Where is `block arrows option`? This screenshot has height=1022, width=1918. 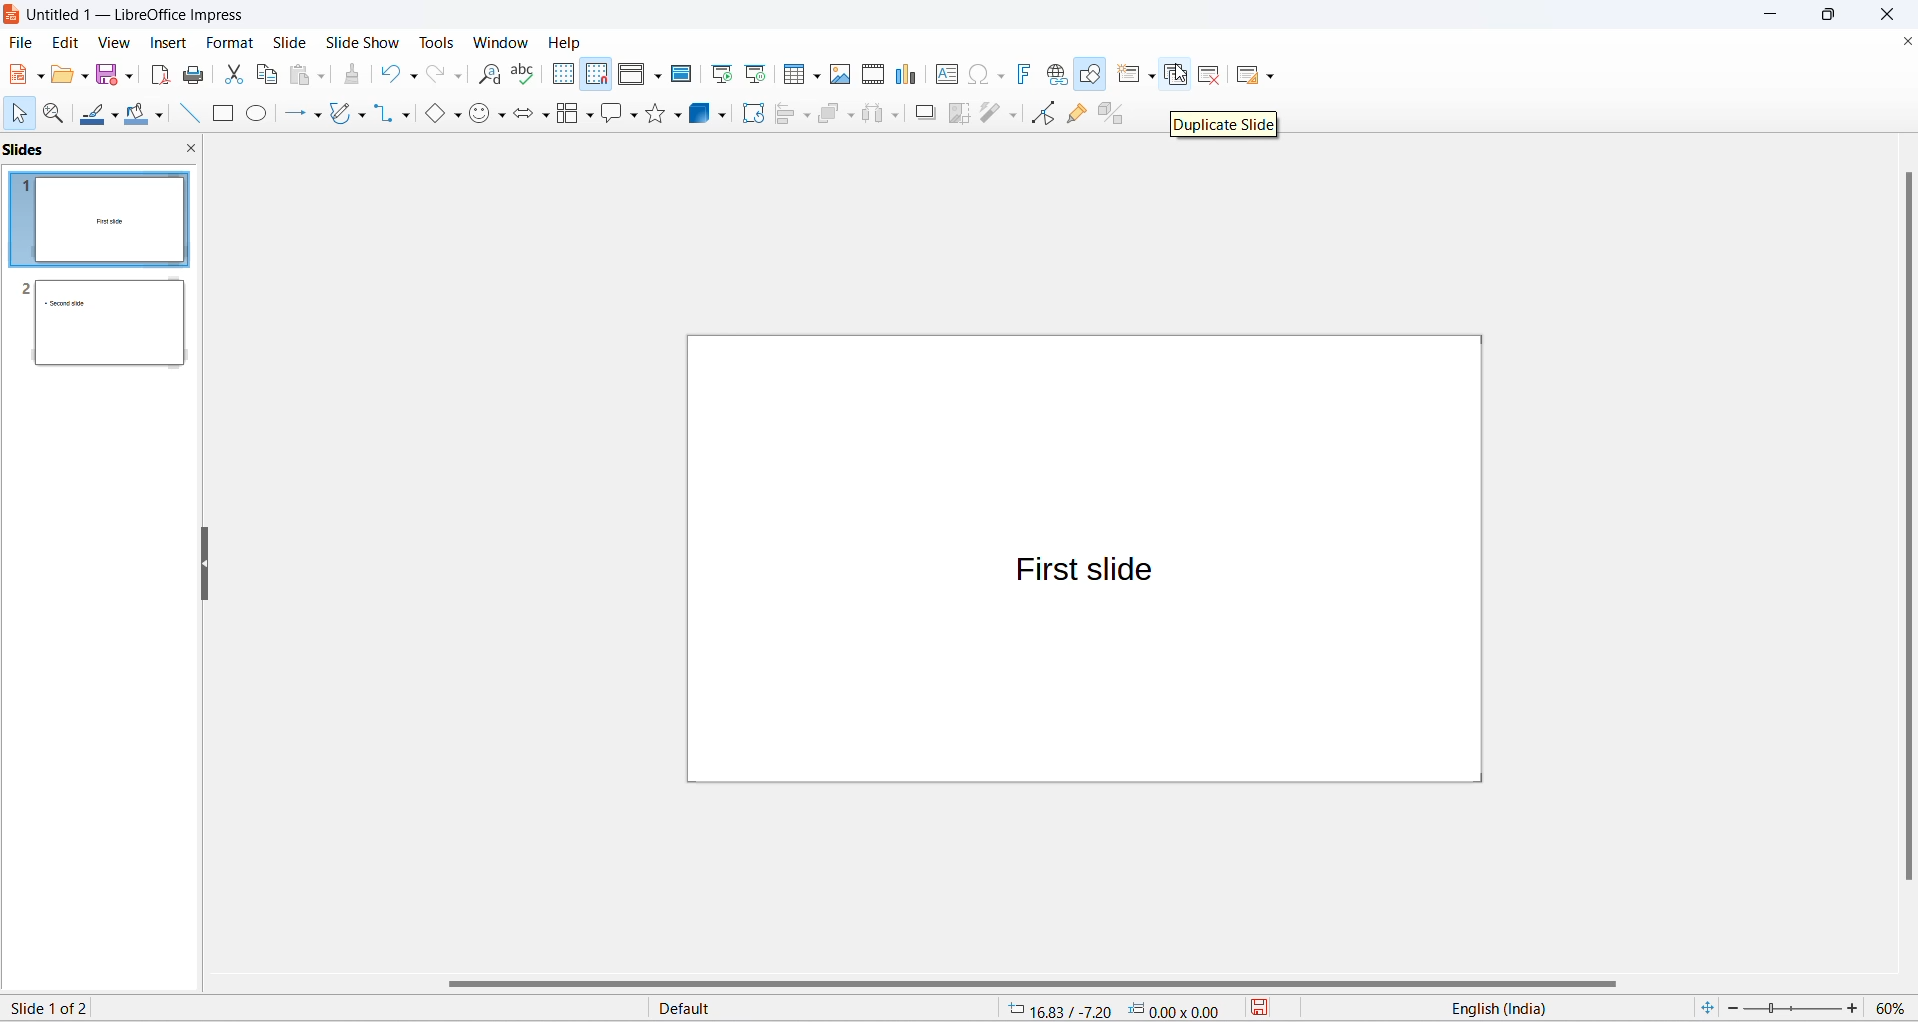 block arrows option is located at coordinates (545, 116).